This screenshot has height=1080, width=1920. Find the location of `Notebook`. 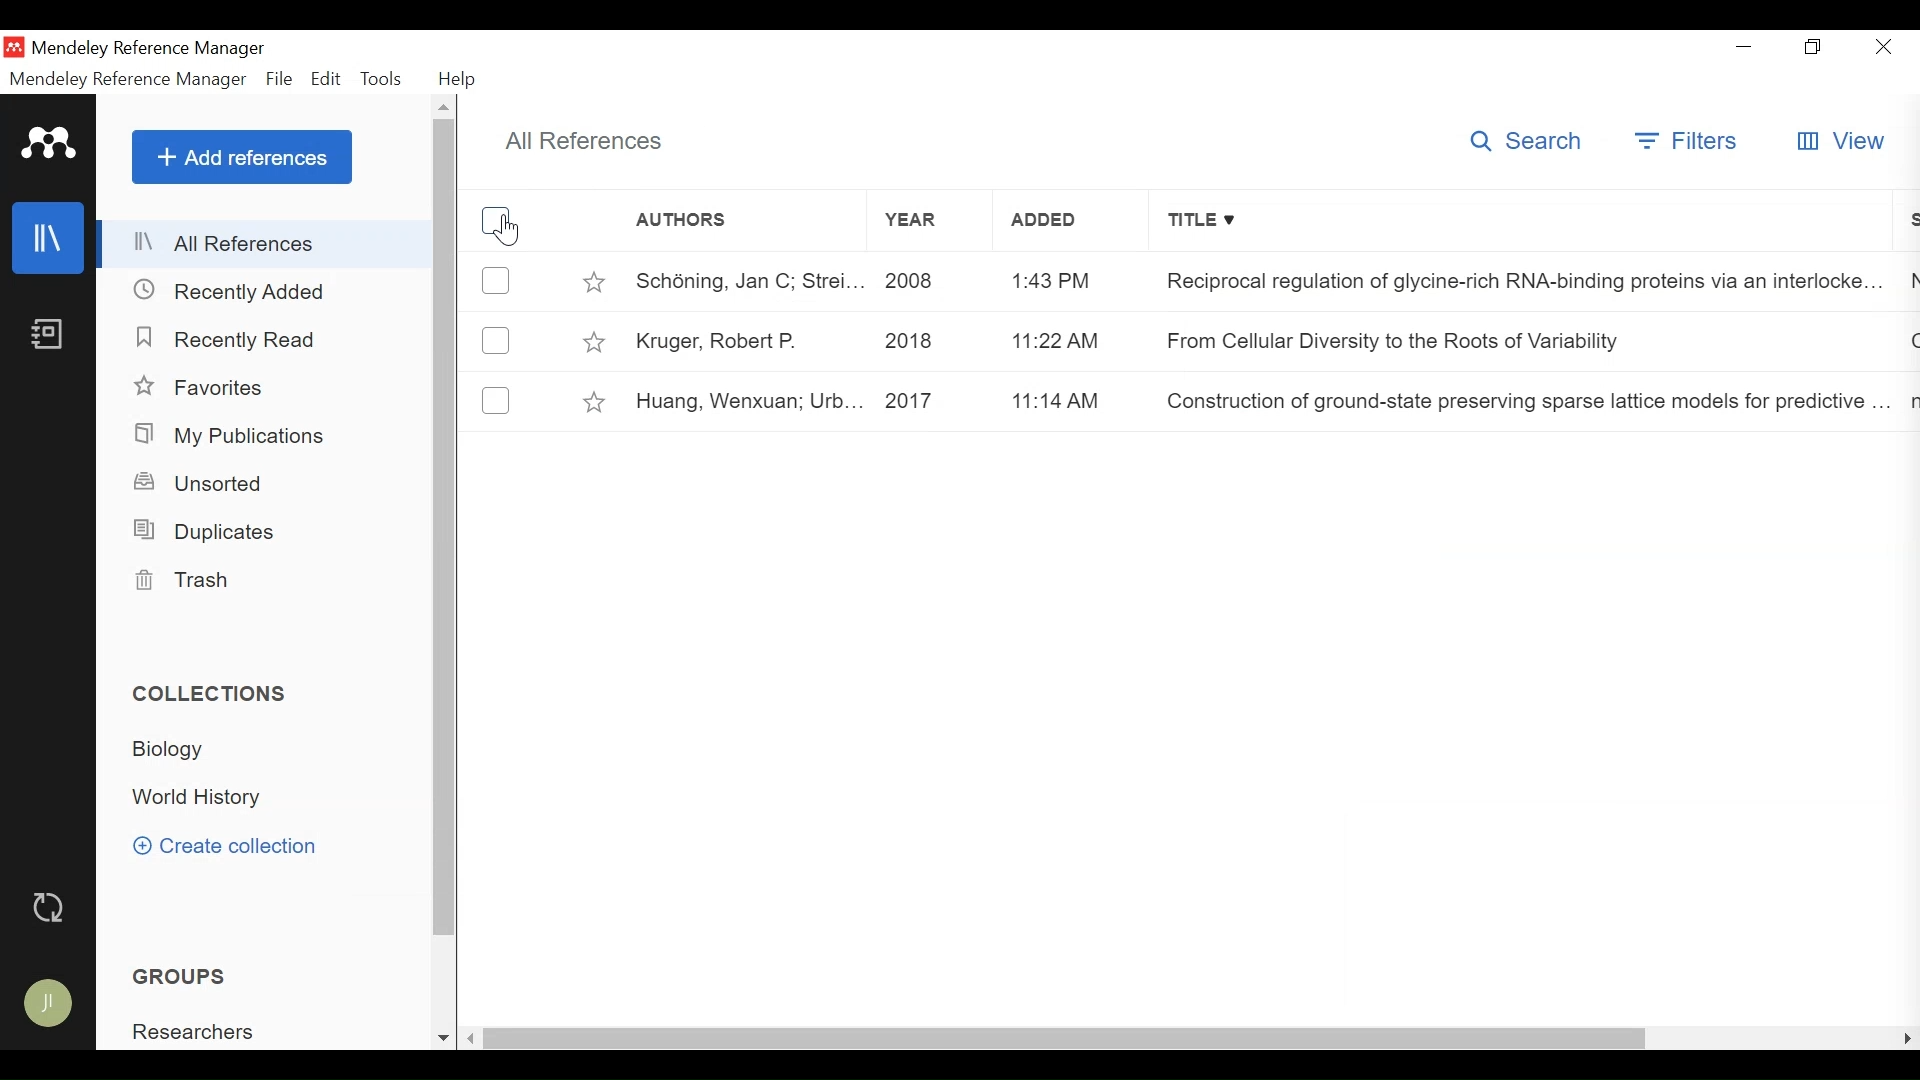

Notebook is located at coordinates (47, 336).